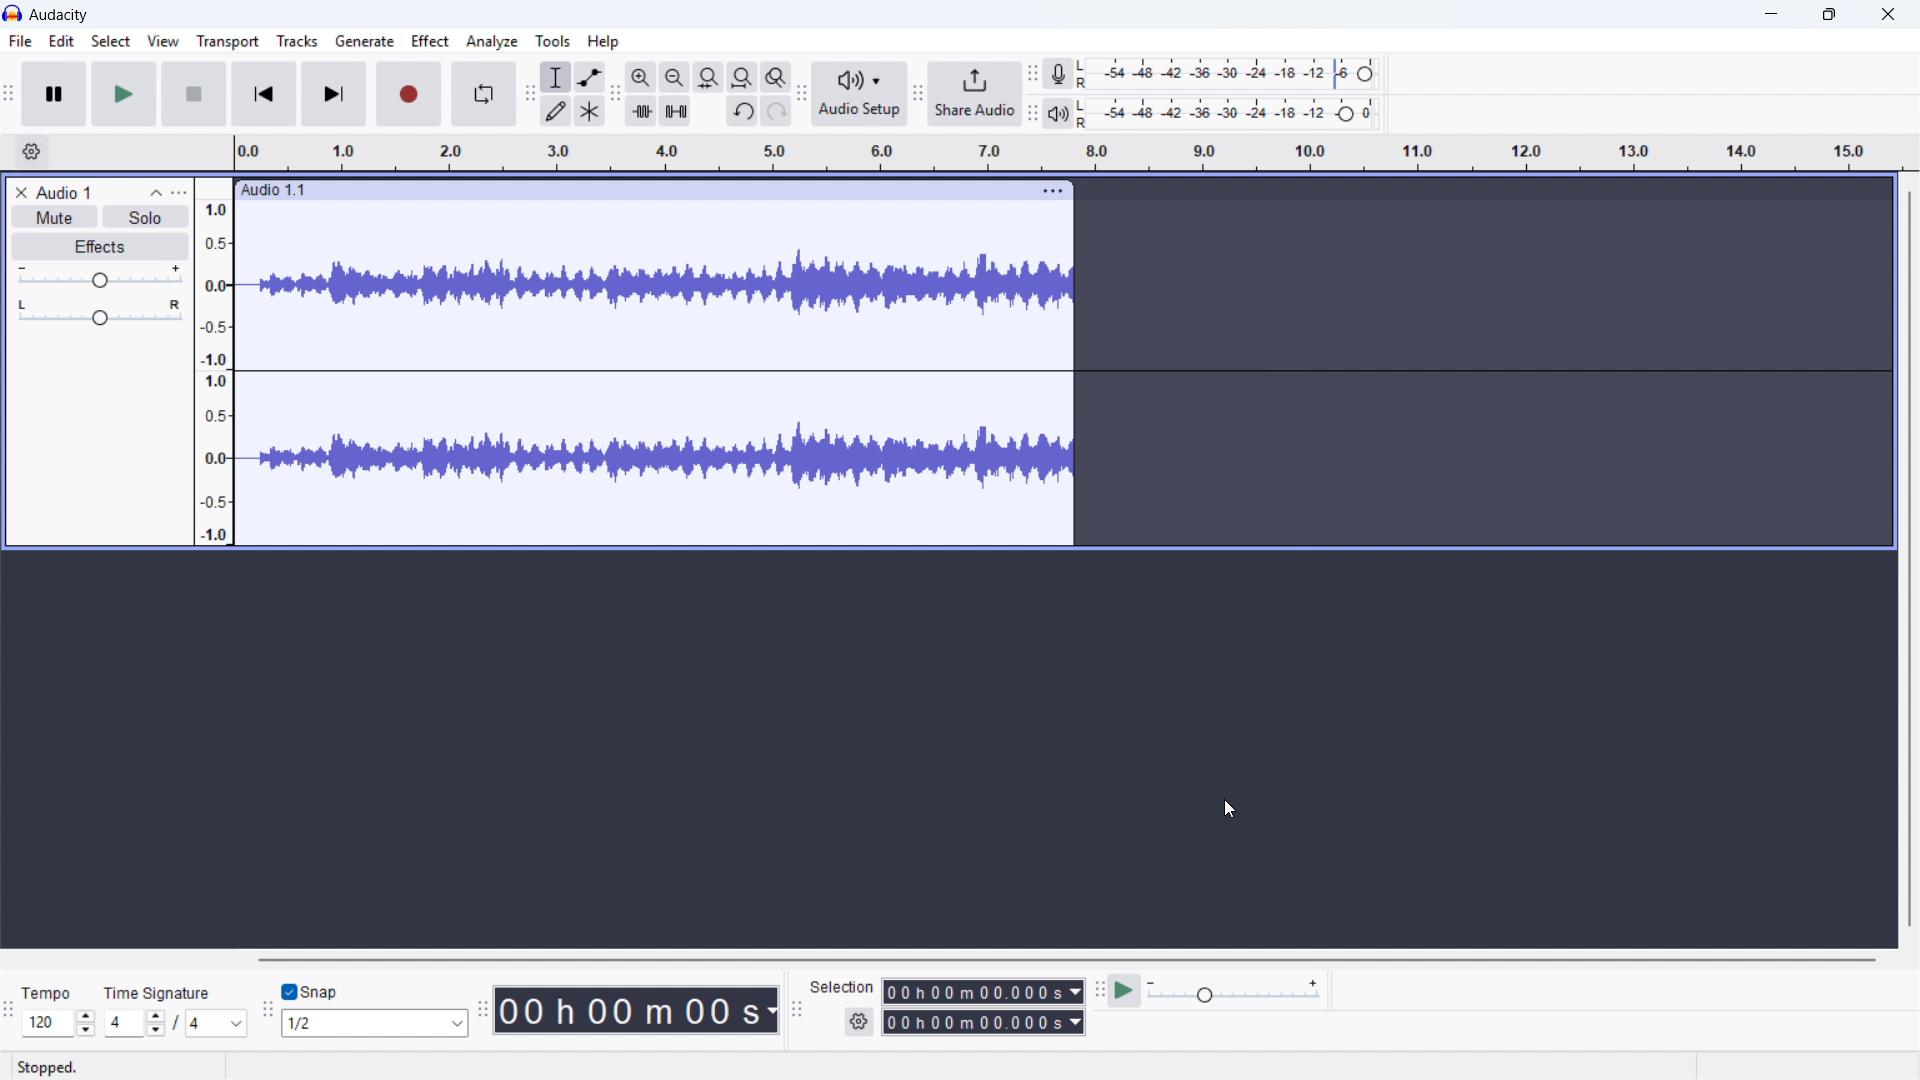 Image resolution: width=1920 pixels, height=1080 pixels. What do you see at coordinates (53, 216) in the screenshot?
I see `Mute ` at bounding box center [53, 216].